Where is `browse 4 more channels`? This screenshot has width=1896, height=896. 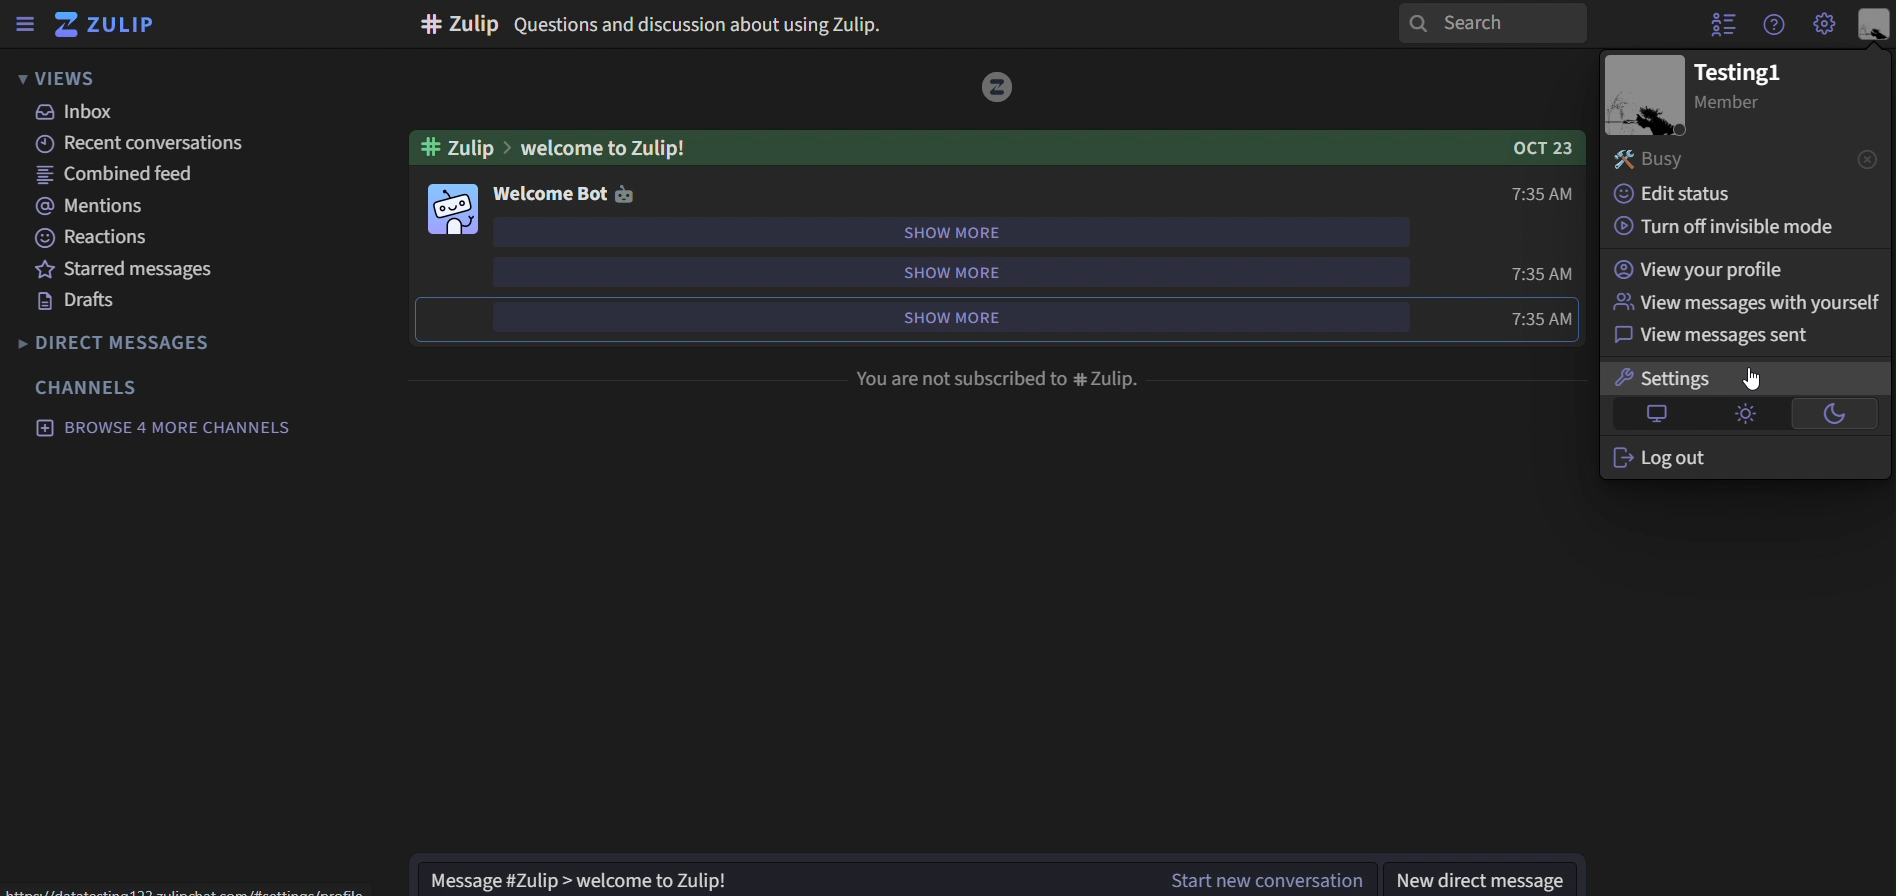 browse 4 more channels is located at coordinates (164, 428).